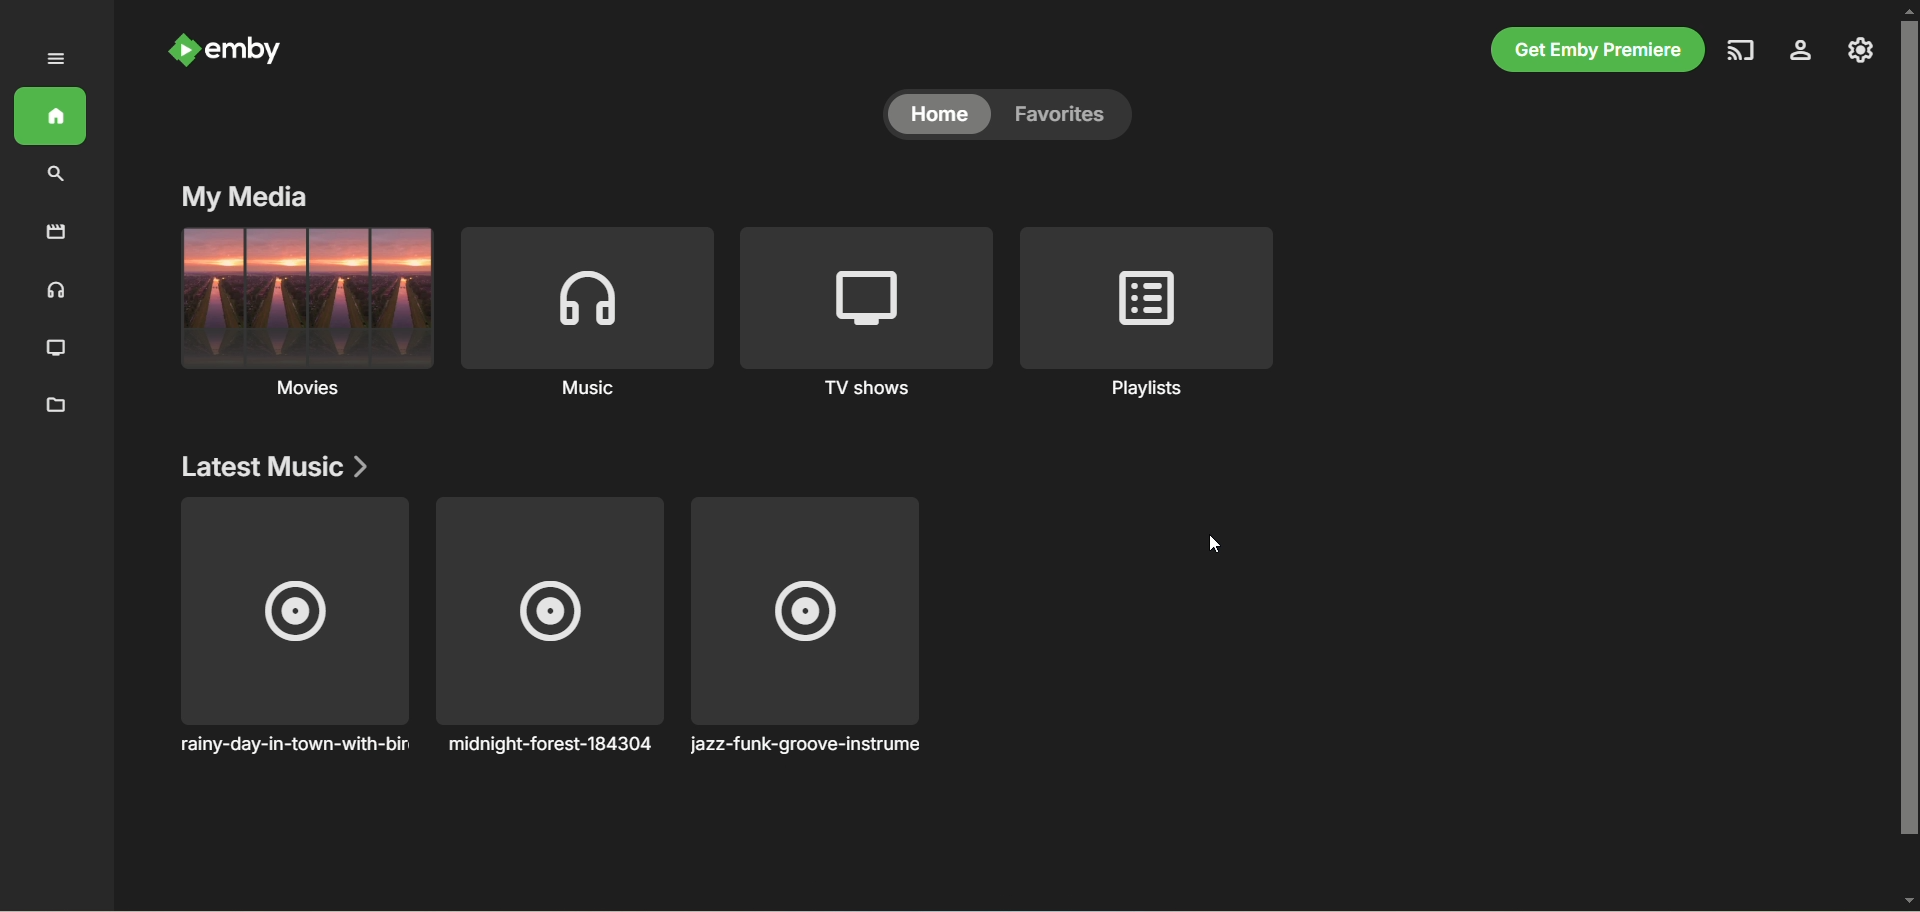  What do you see at coordinates (1908, 458) in the screenshot?
I see `vertical scroll bar` at bounding box center [1908, 458].